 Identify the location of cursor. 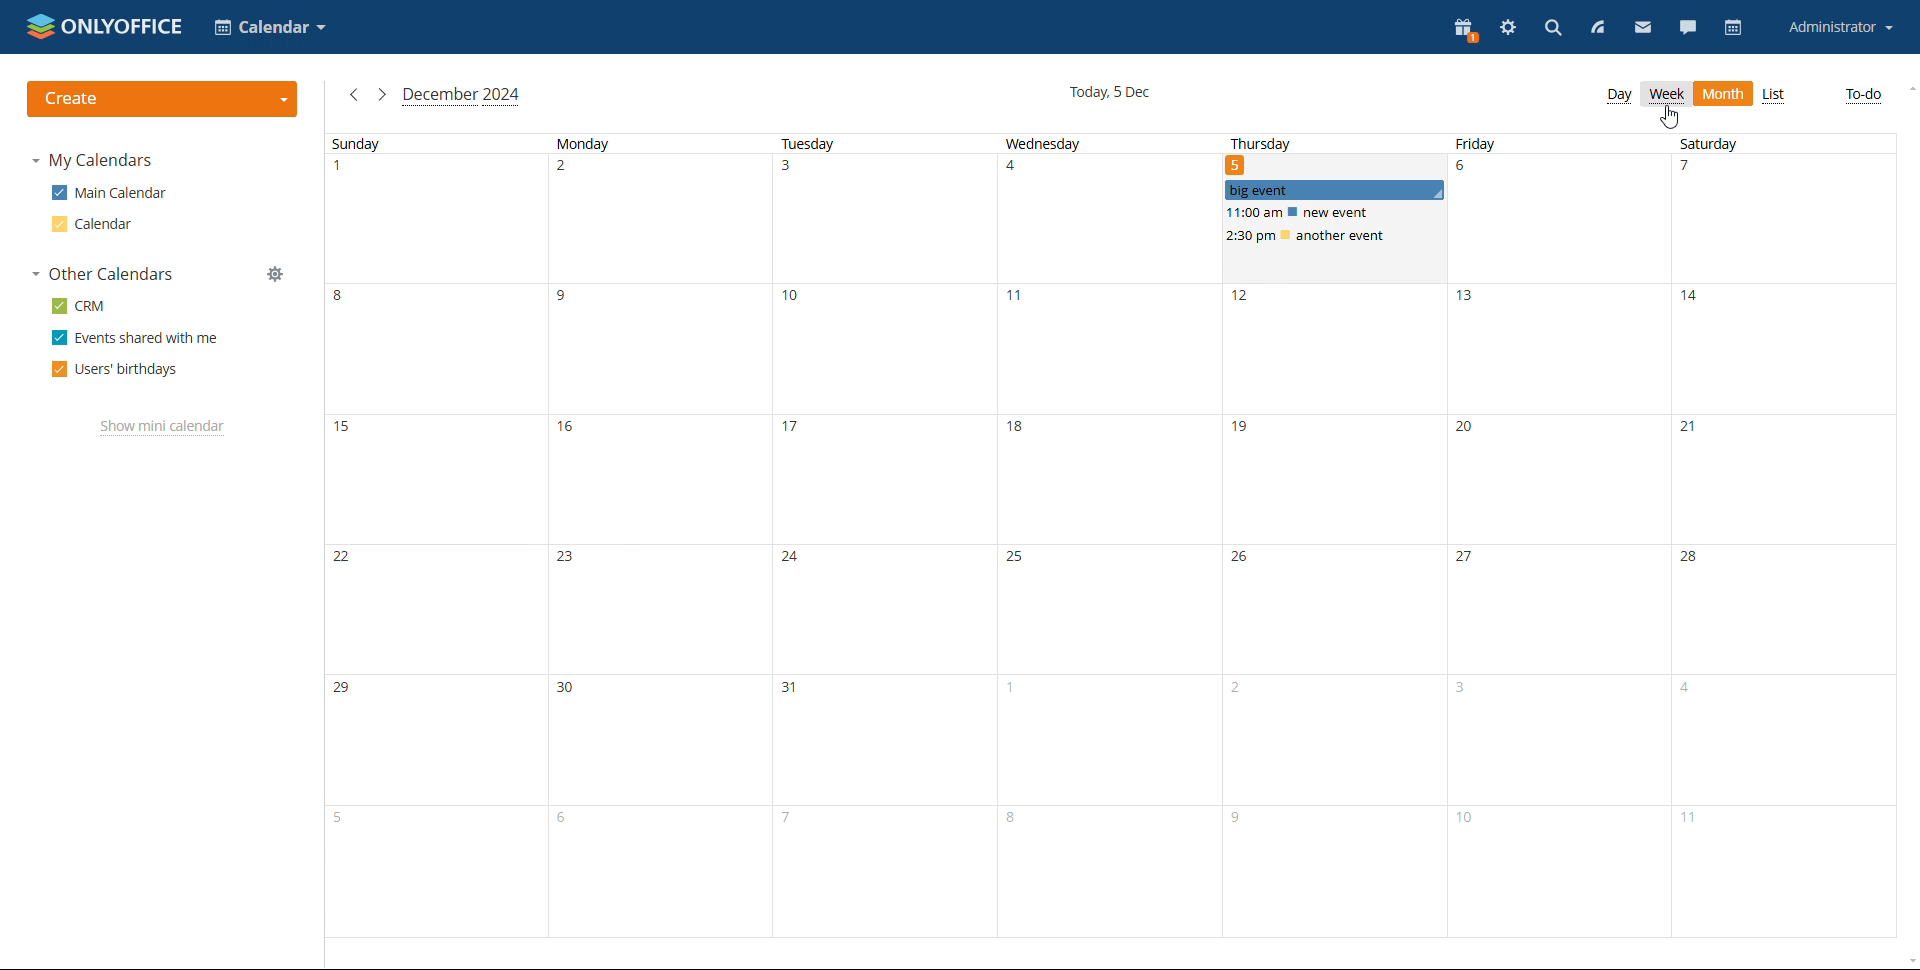
(1670, 117).